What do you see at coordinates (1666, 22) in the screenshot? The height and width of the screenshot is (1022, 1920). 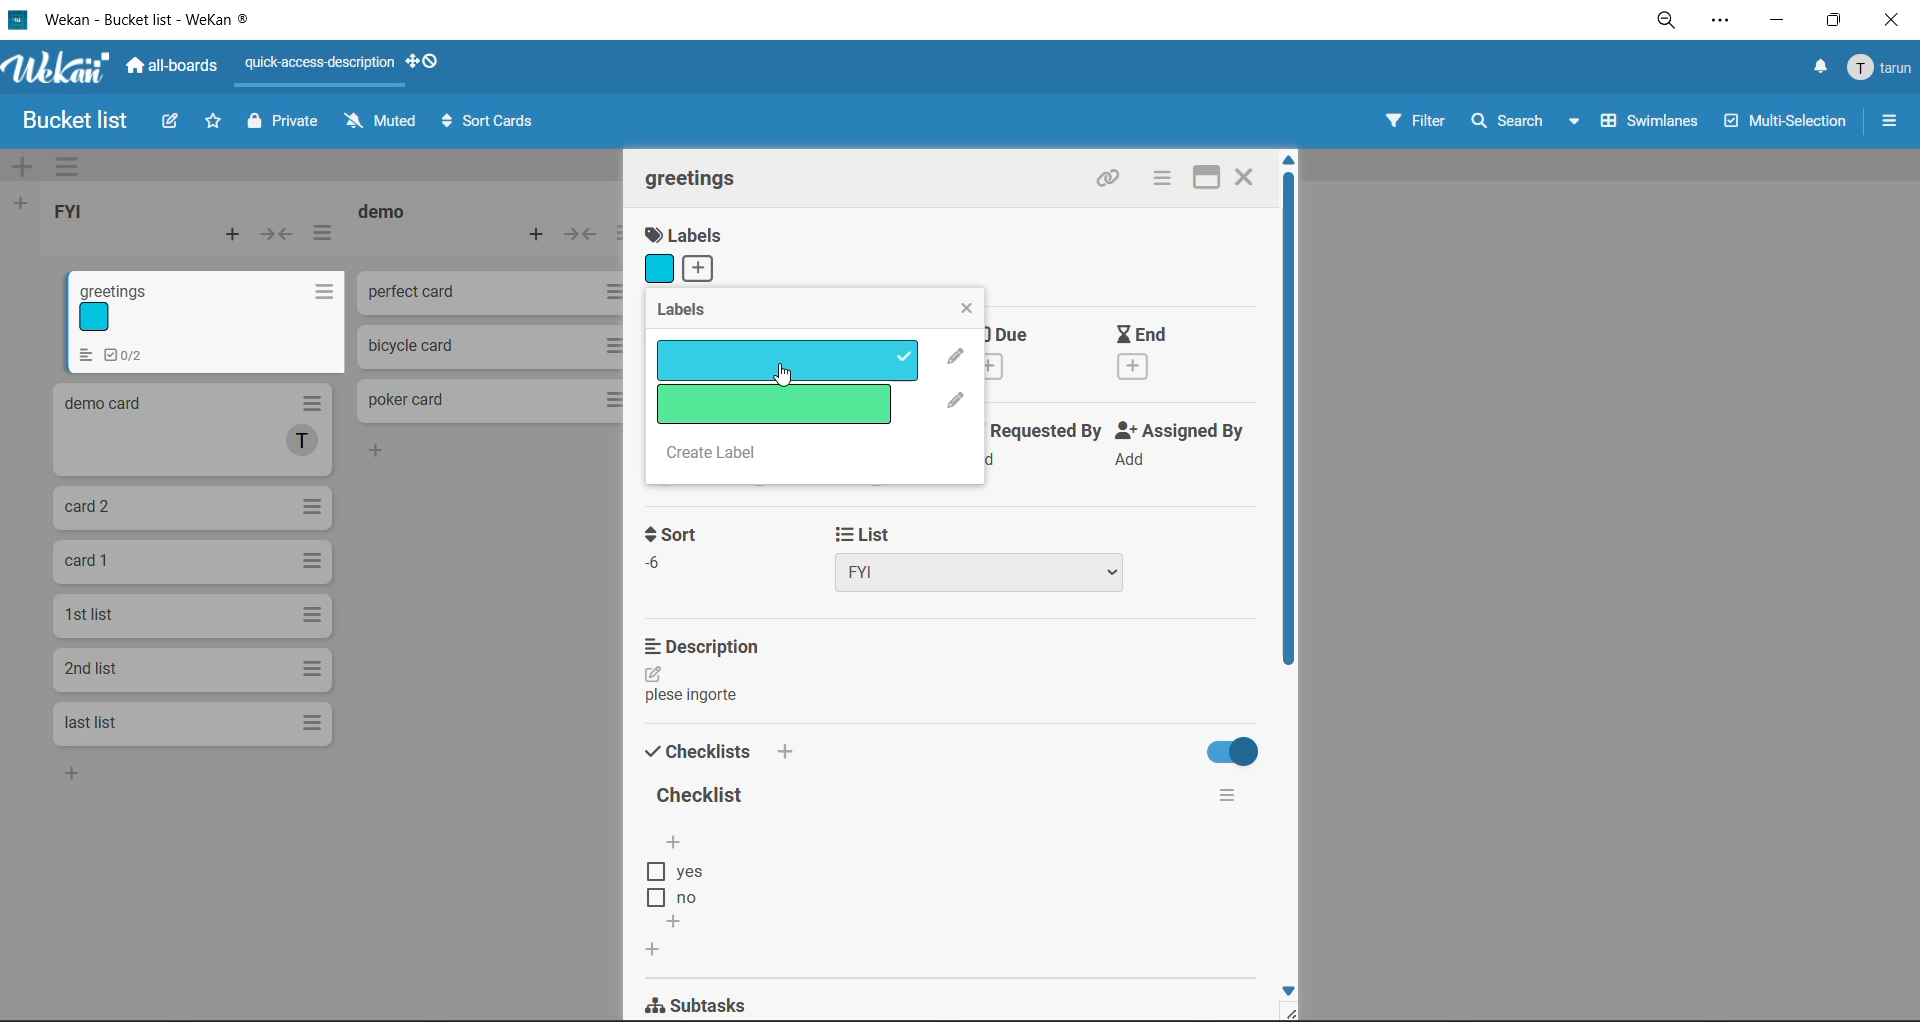 I see `zoom` at bounding box center [1666, 22].